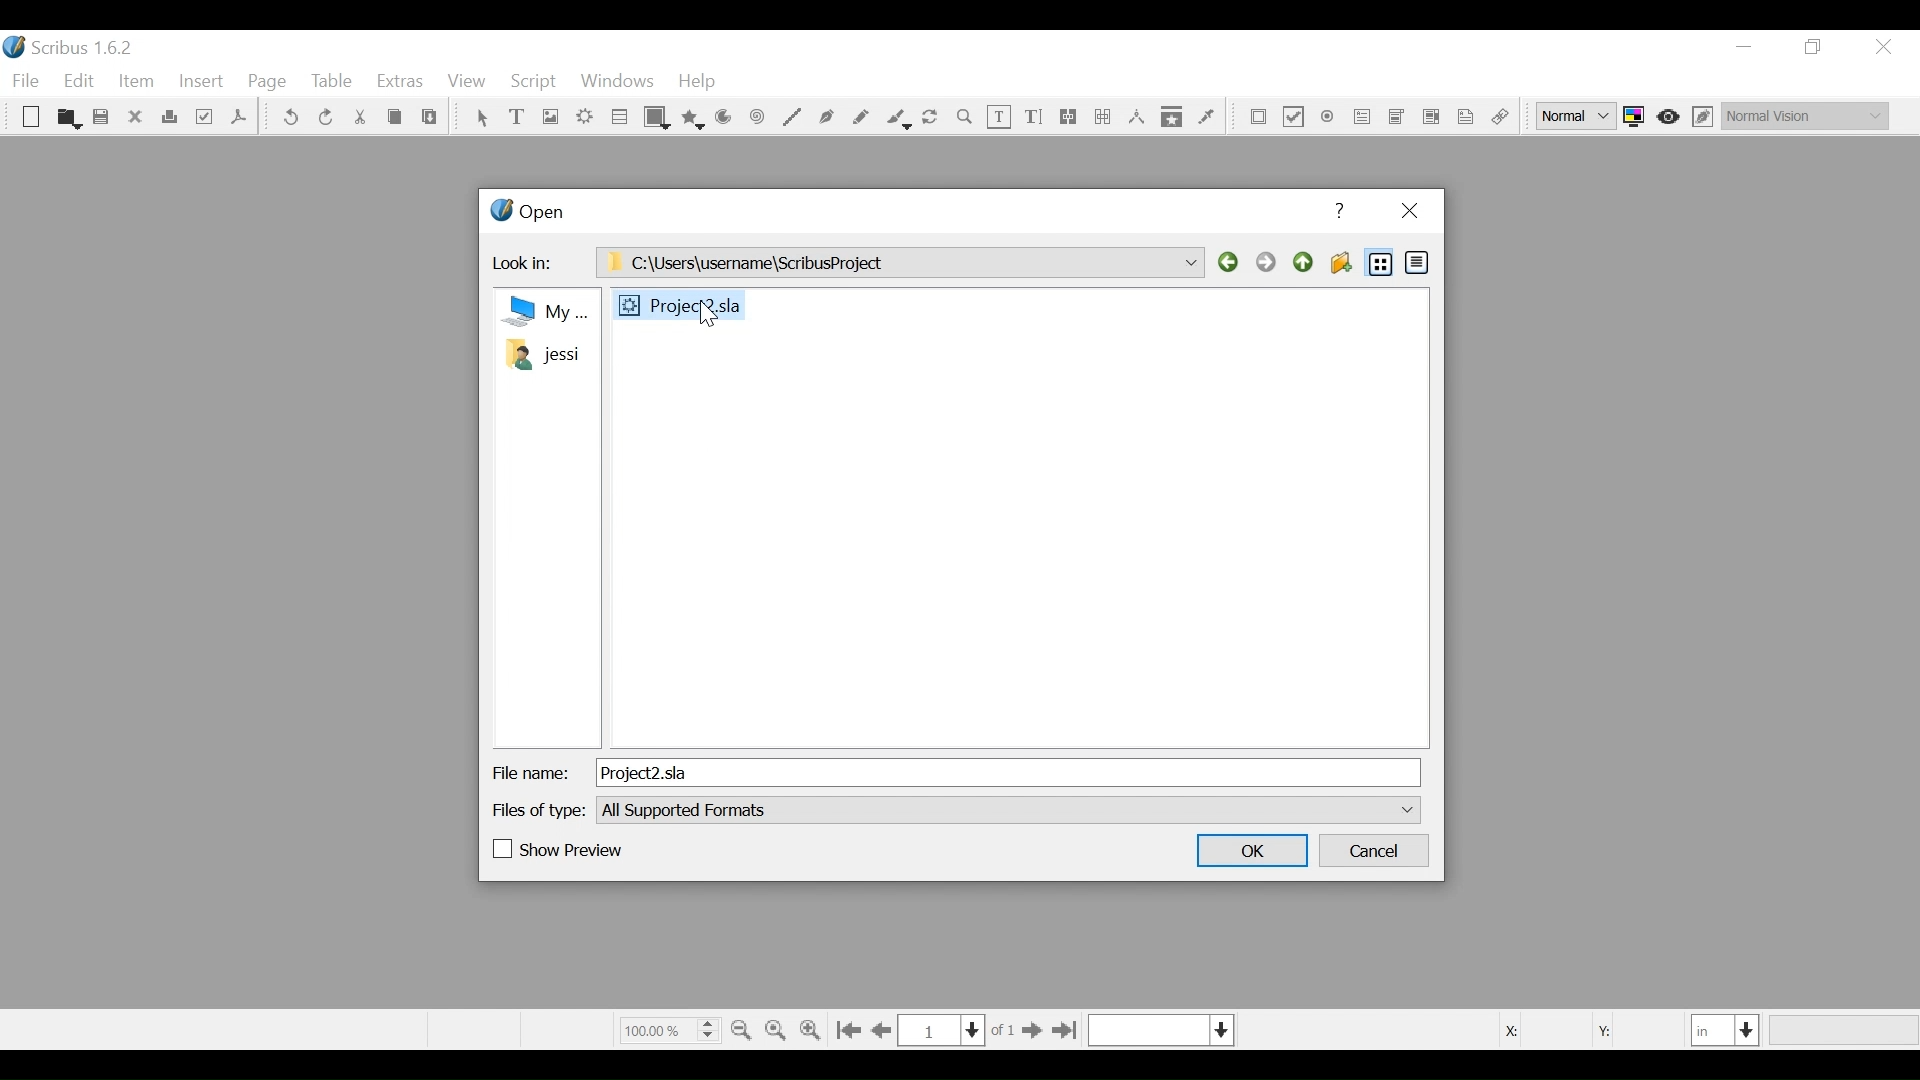 The image size is (1920, 1080). Describe the element at coordinates (1305, 262) in the screenshot. I see `Parent Directory` at that location.